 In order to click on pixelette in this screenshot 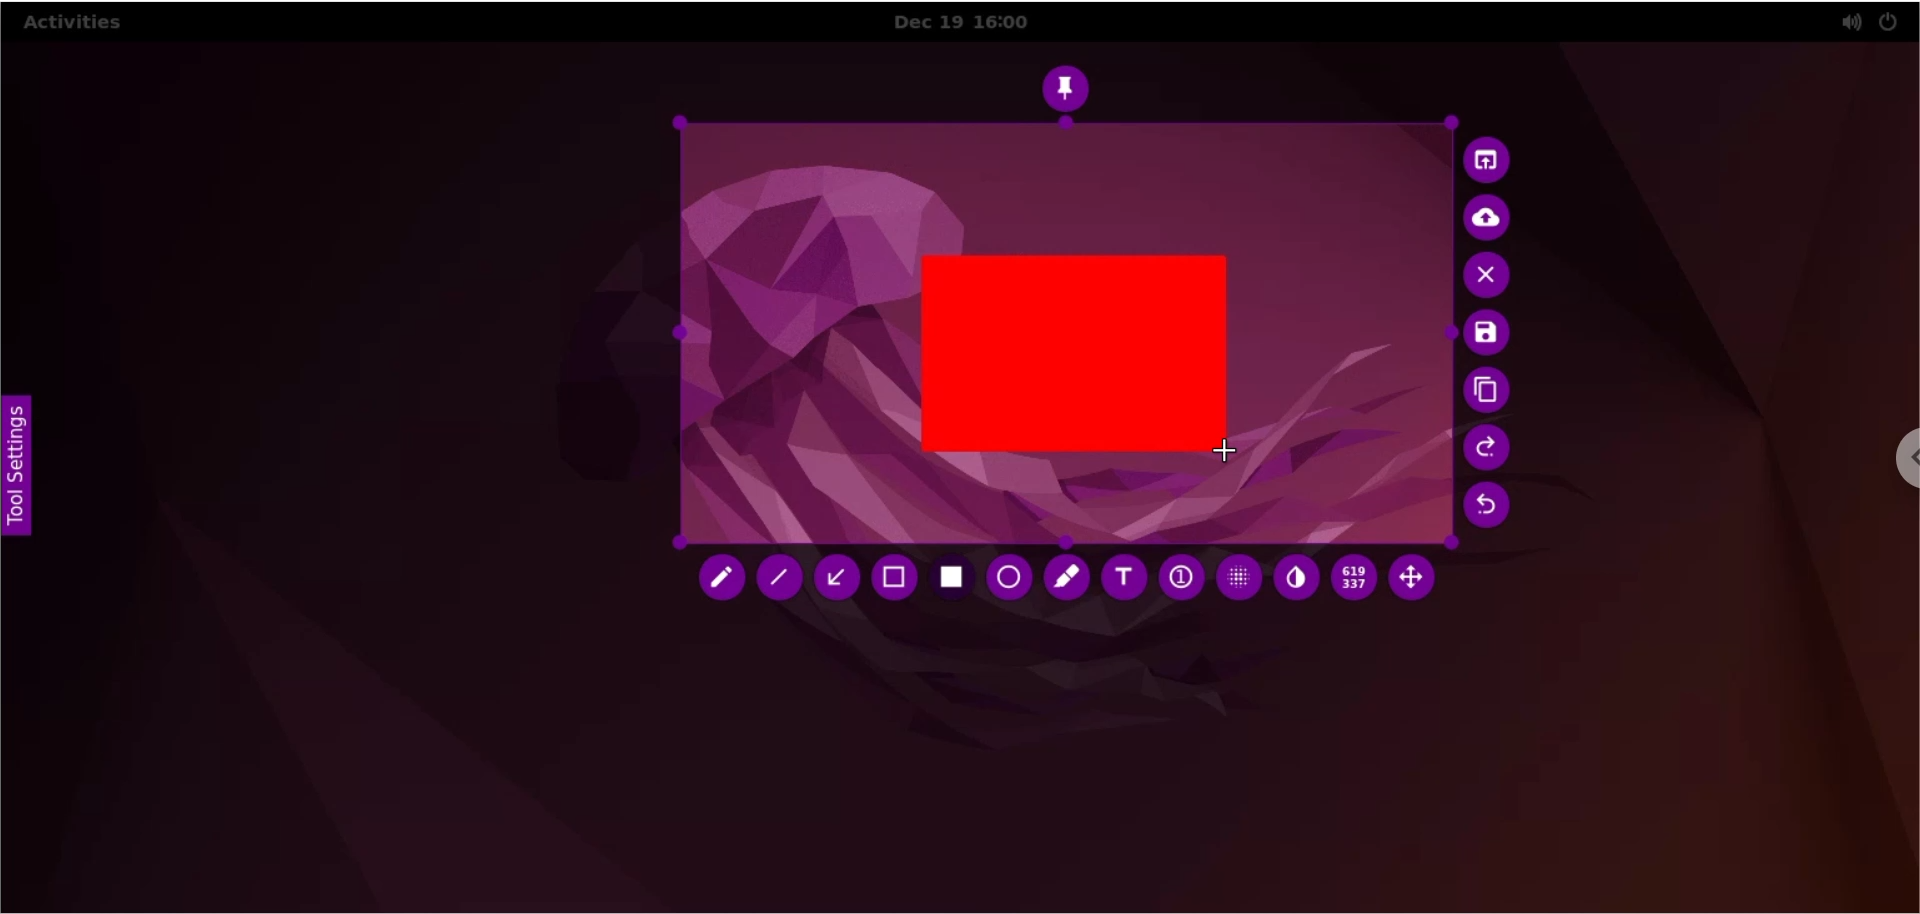, I will do `click(1234, 582)`.